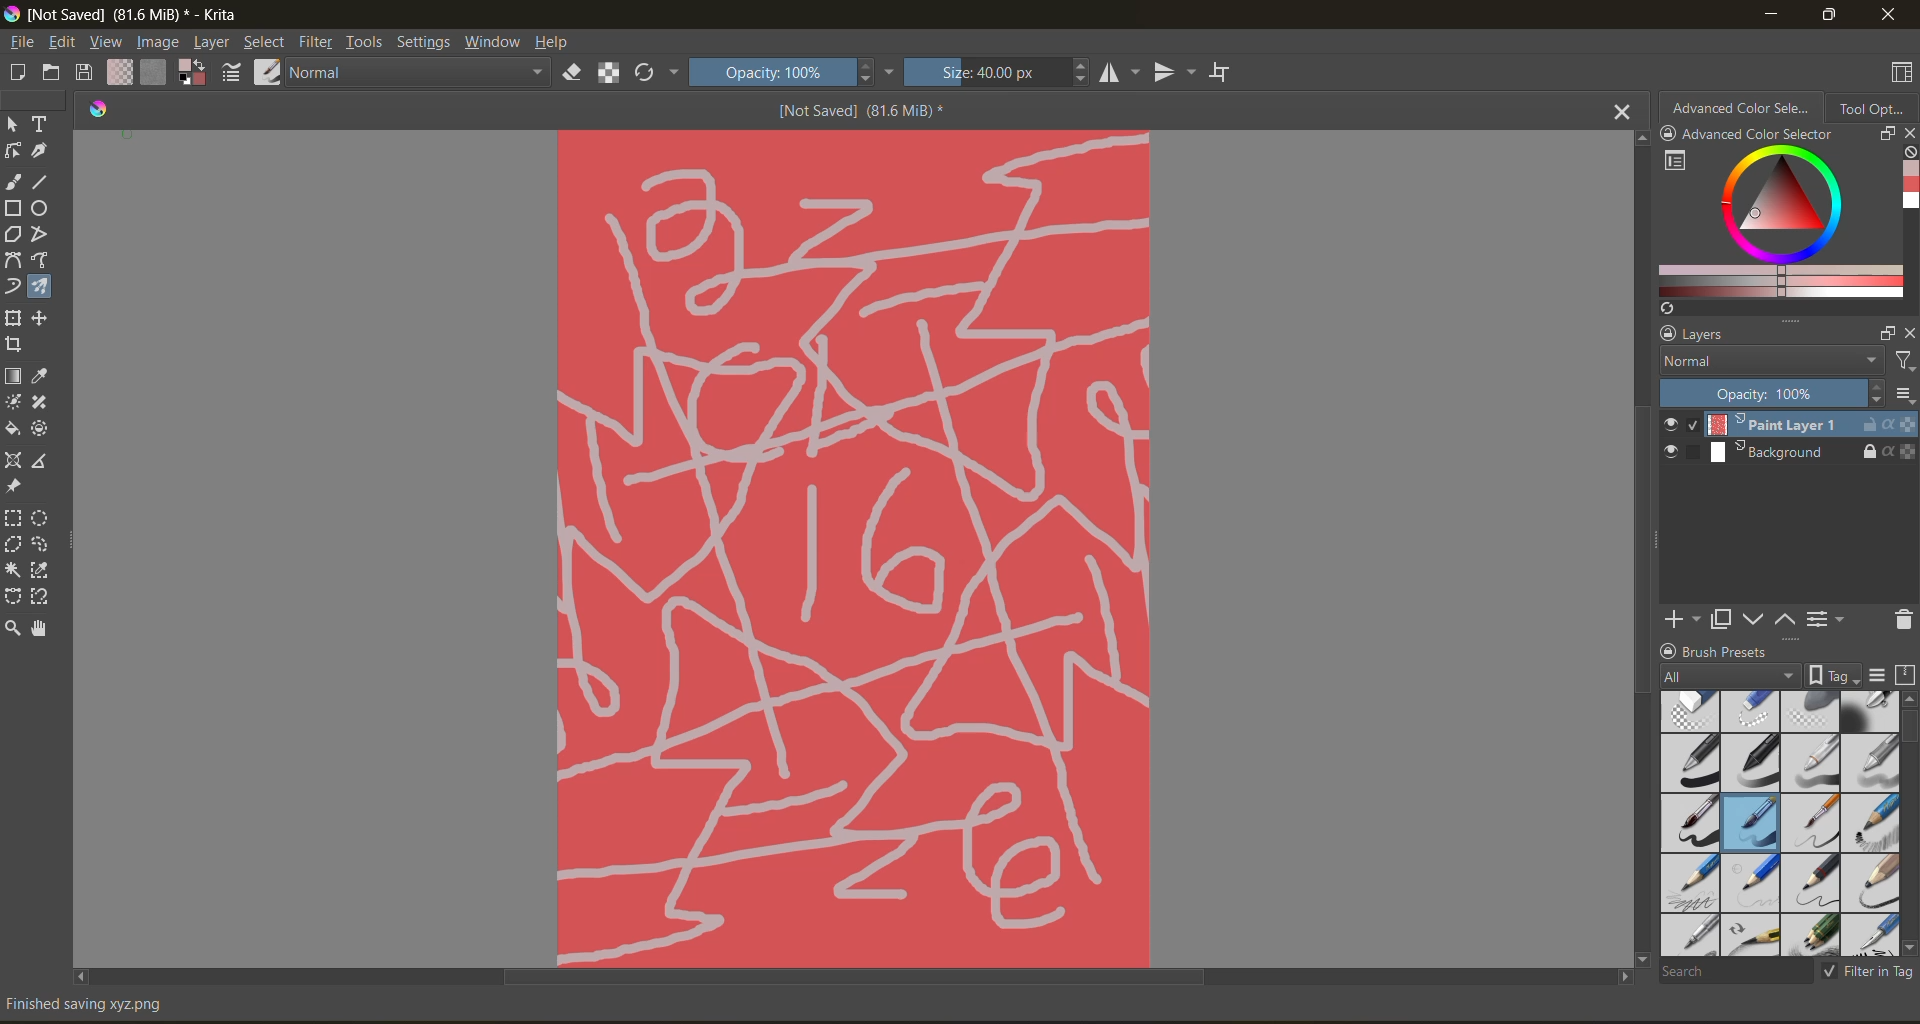  What do you see at coordinates (1890, 14) in the screenshot?
I see `close` at bounding box center [1890, 14].